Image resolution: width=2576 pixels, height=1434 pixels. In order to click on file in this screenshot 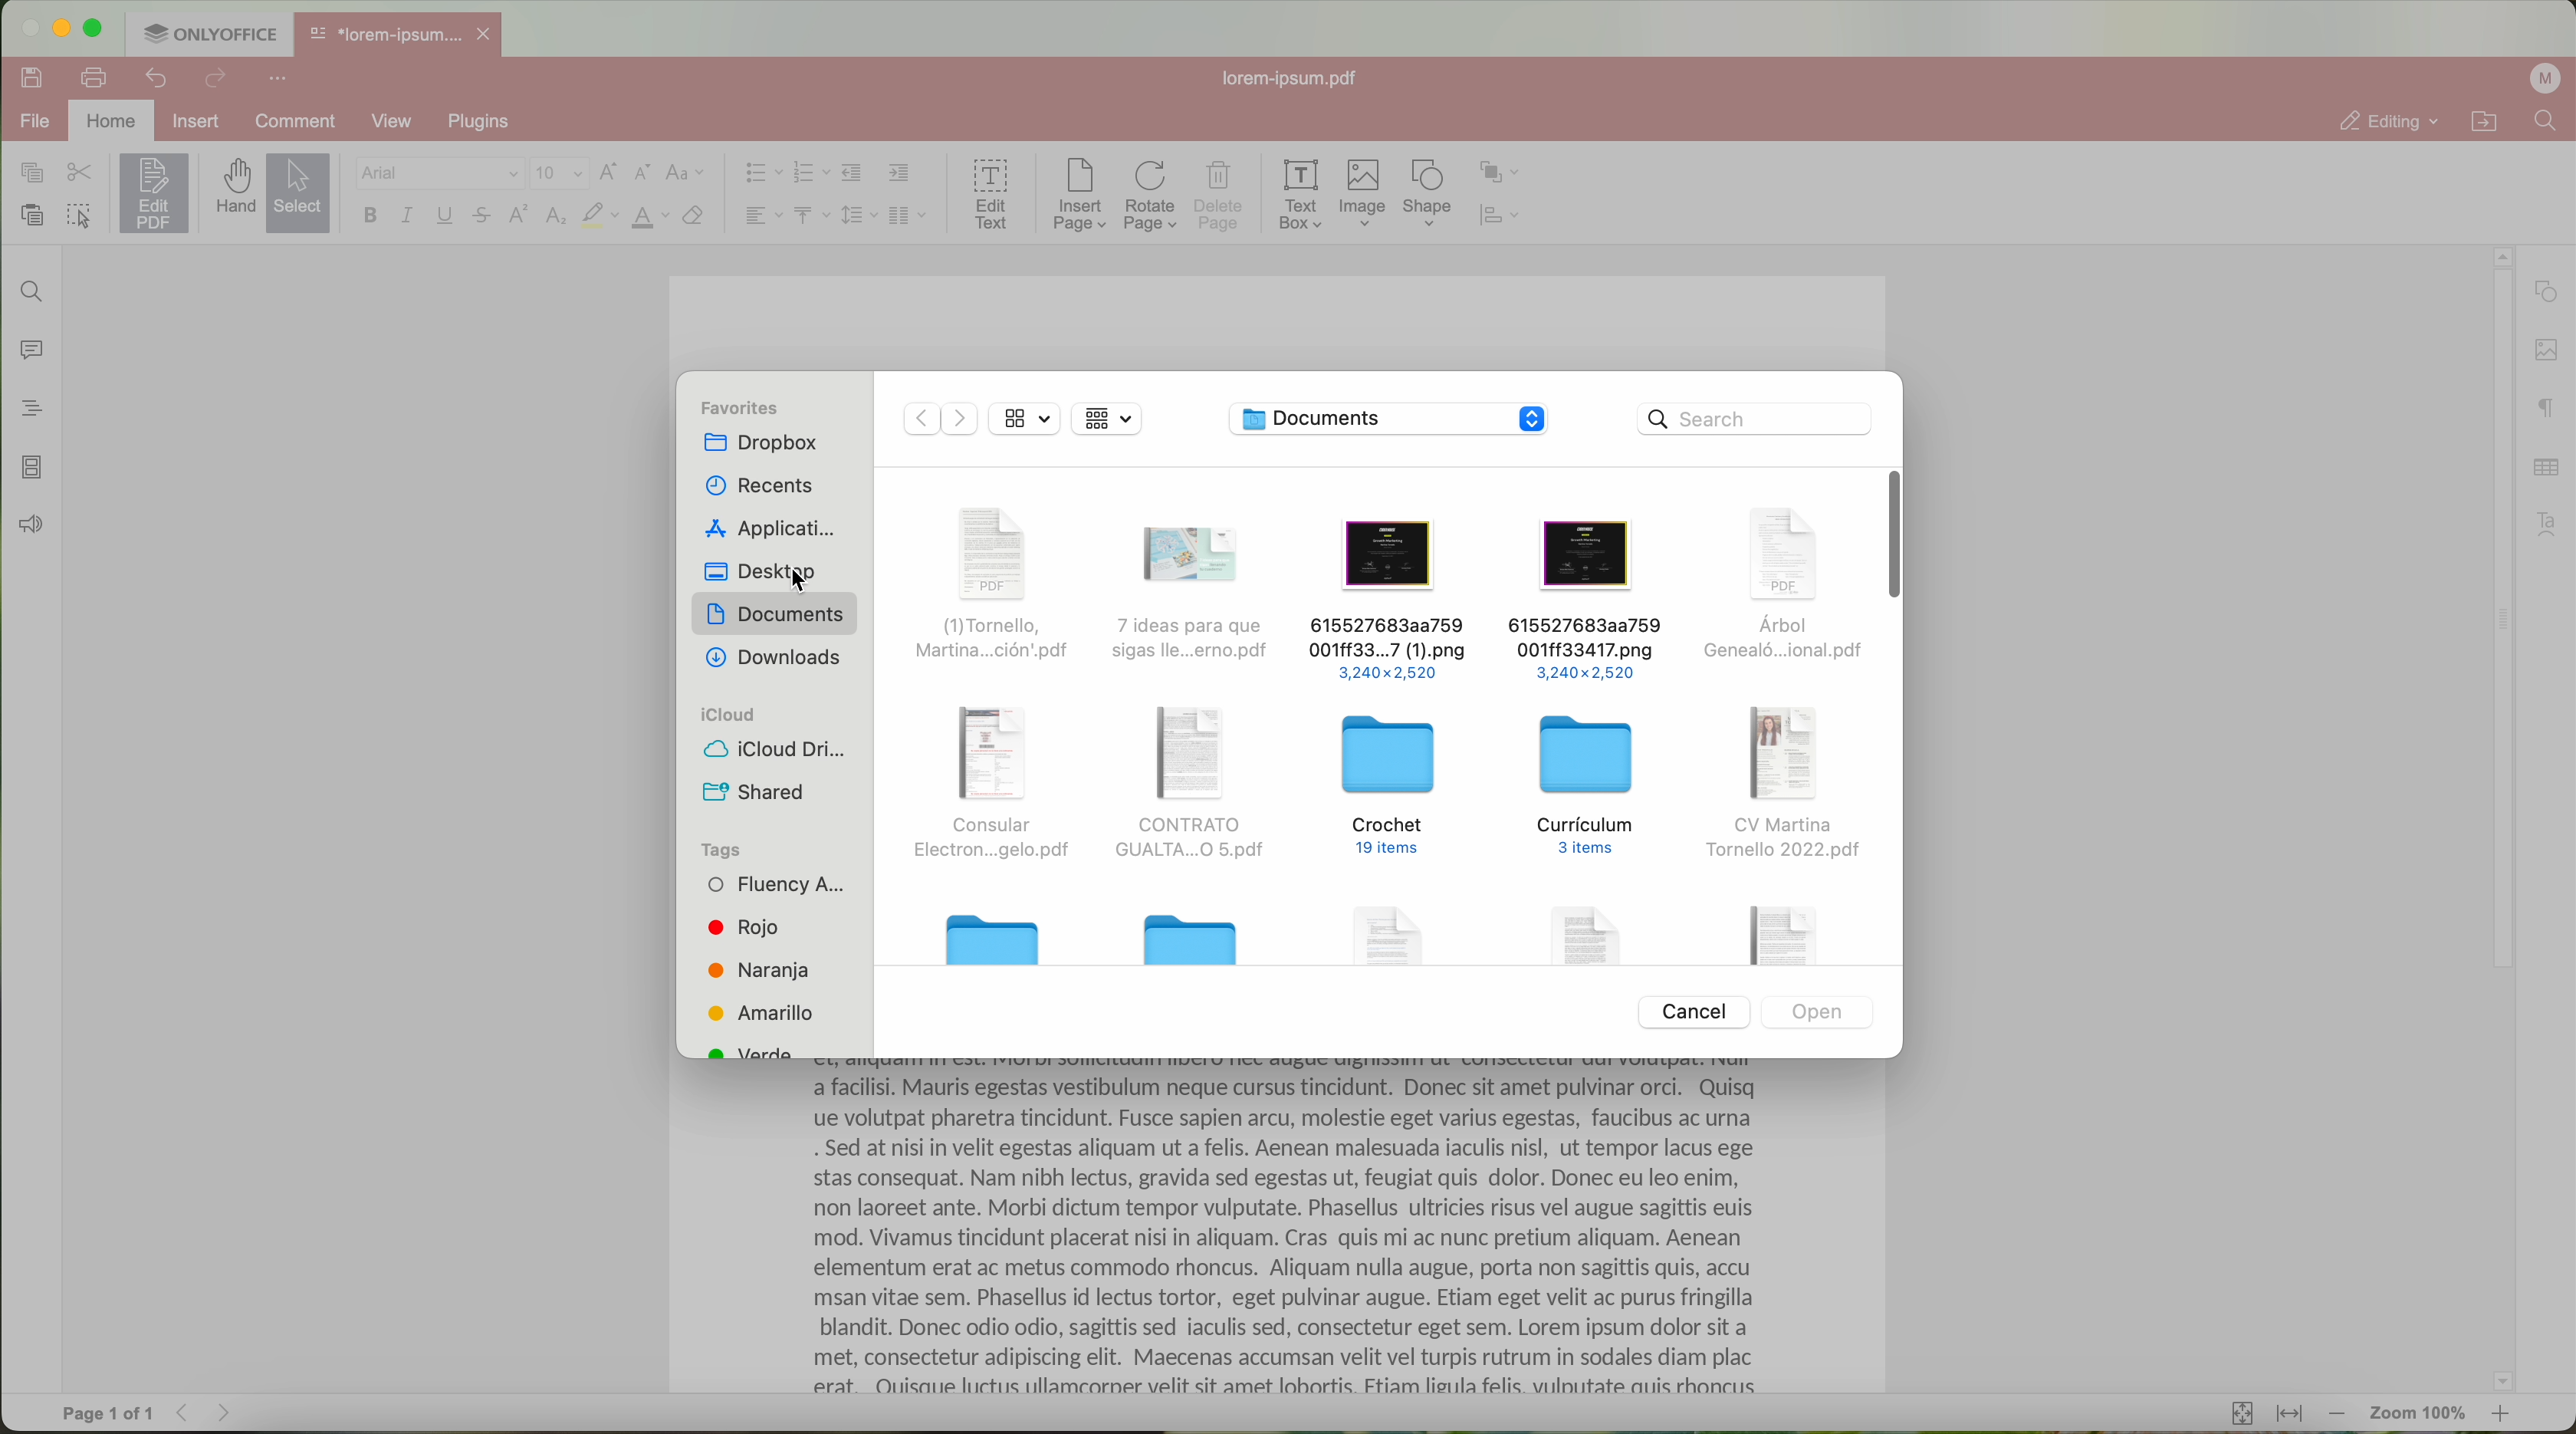, I will do `click(1778, 932)`.